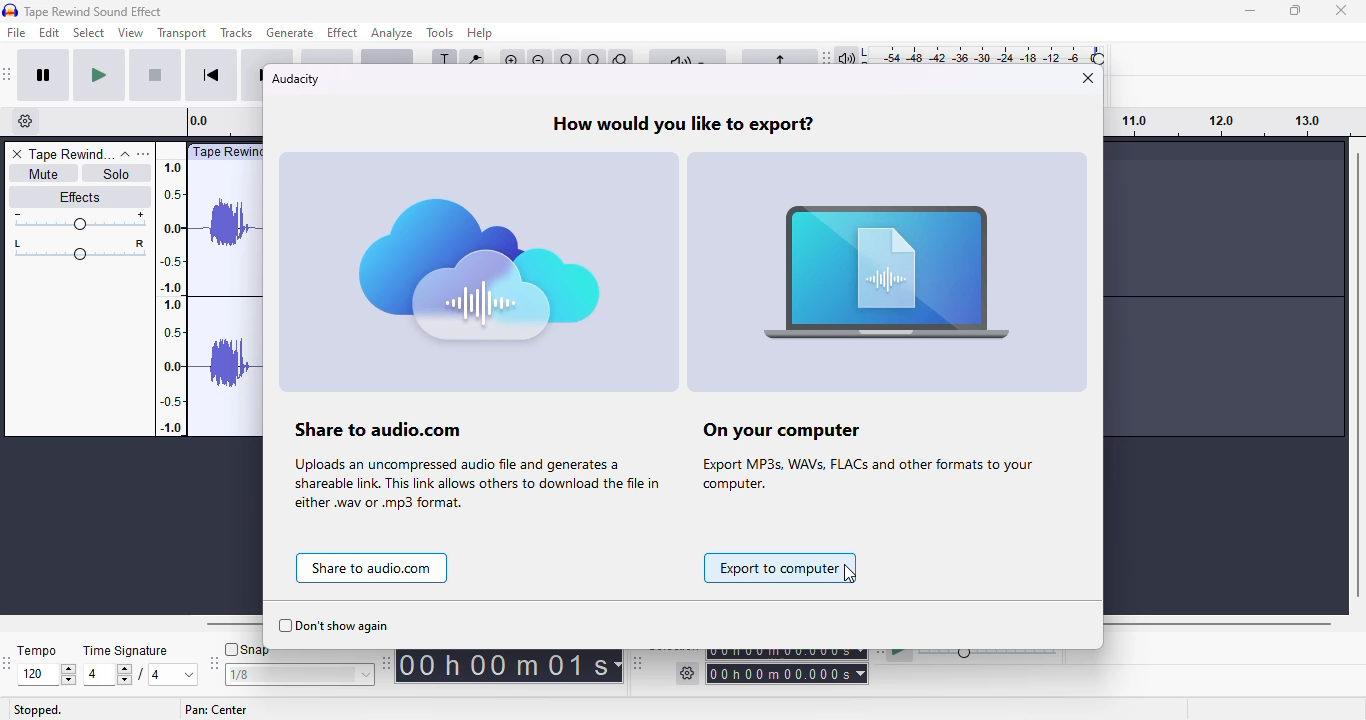 The height and width of the screenshot is (720, 1366). Describe the element at coordinates (72, 154) in the screenshot. I see `track` at that location.